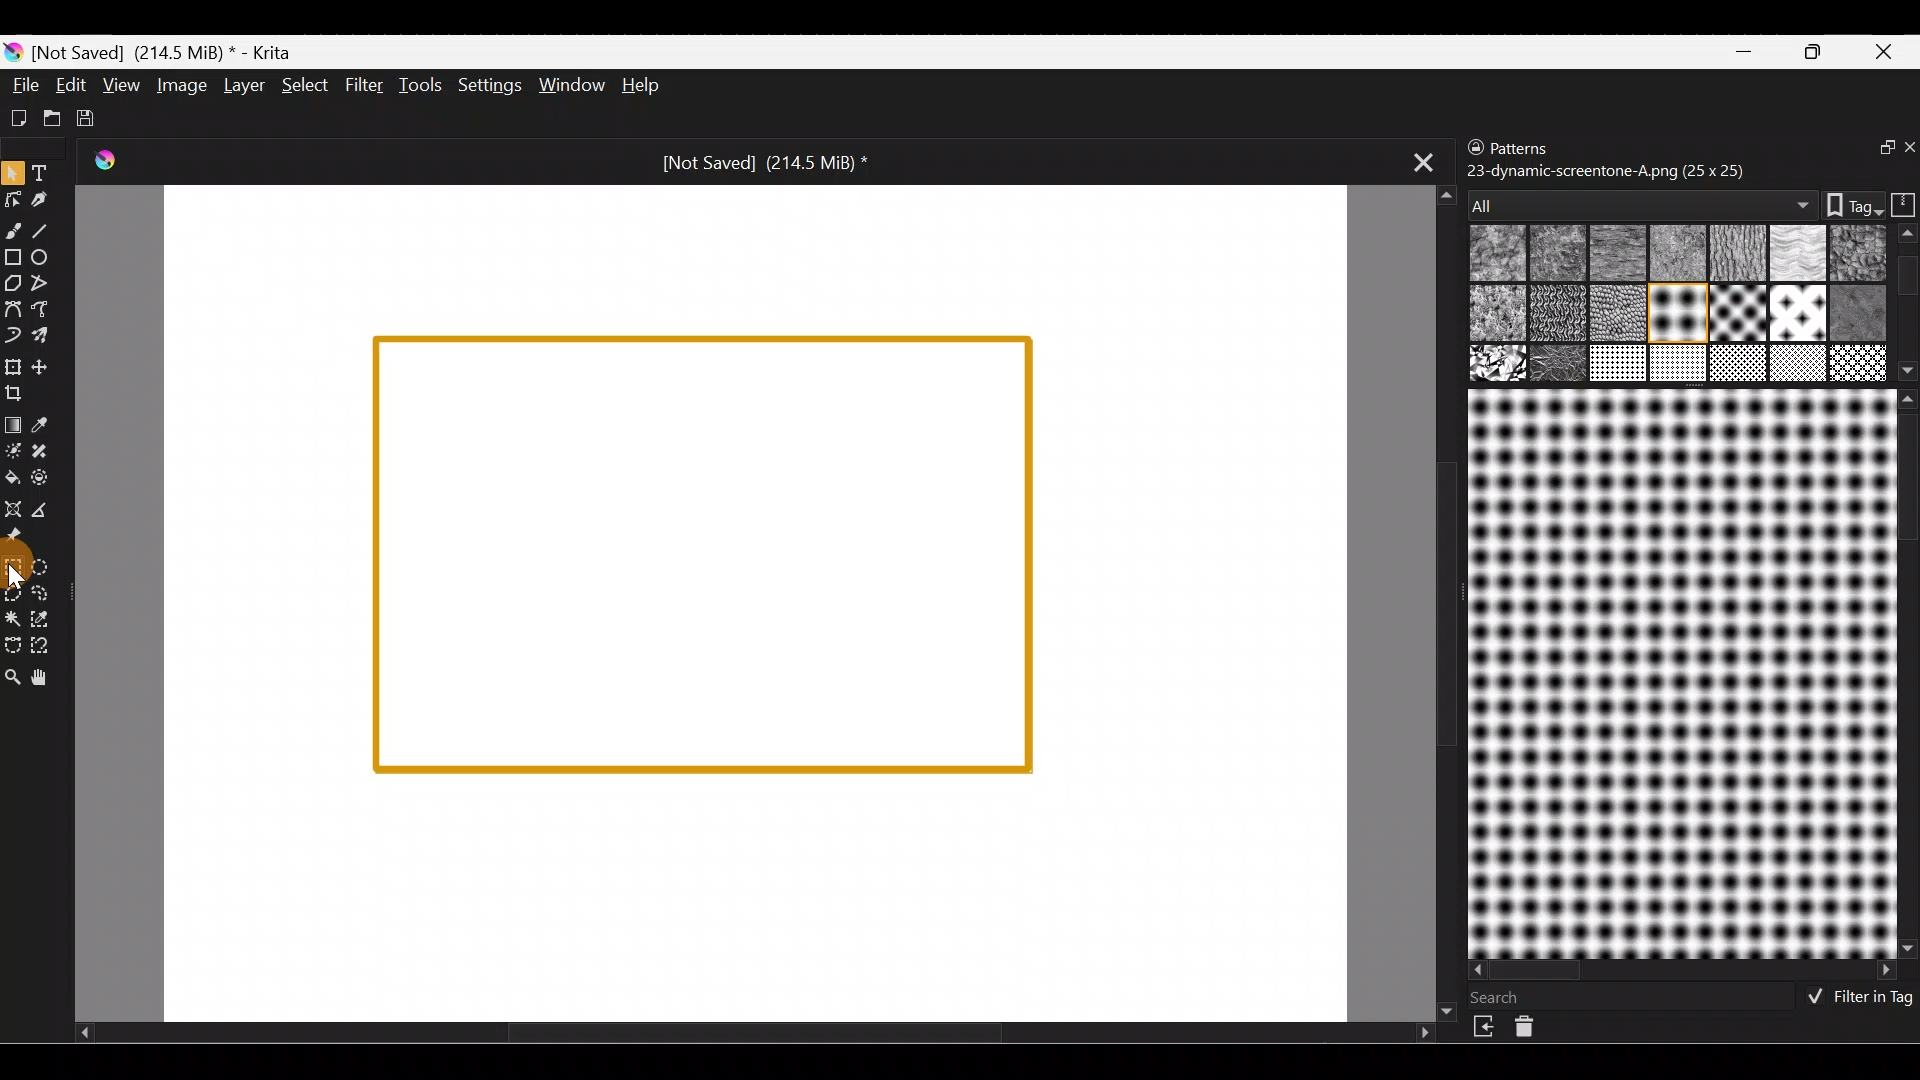 The width and height of the screenshot is (1920, 1080). Describe the element at coordinates (1438, 600) in the screenshot. I see `Scroll tab` at that location.